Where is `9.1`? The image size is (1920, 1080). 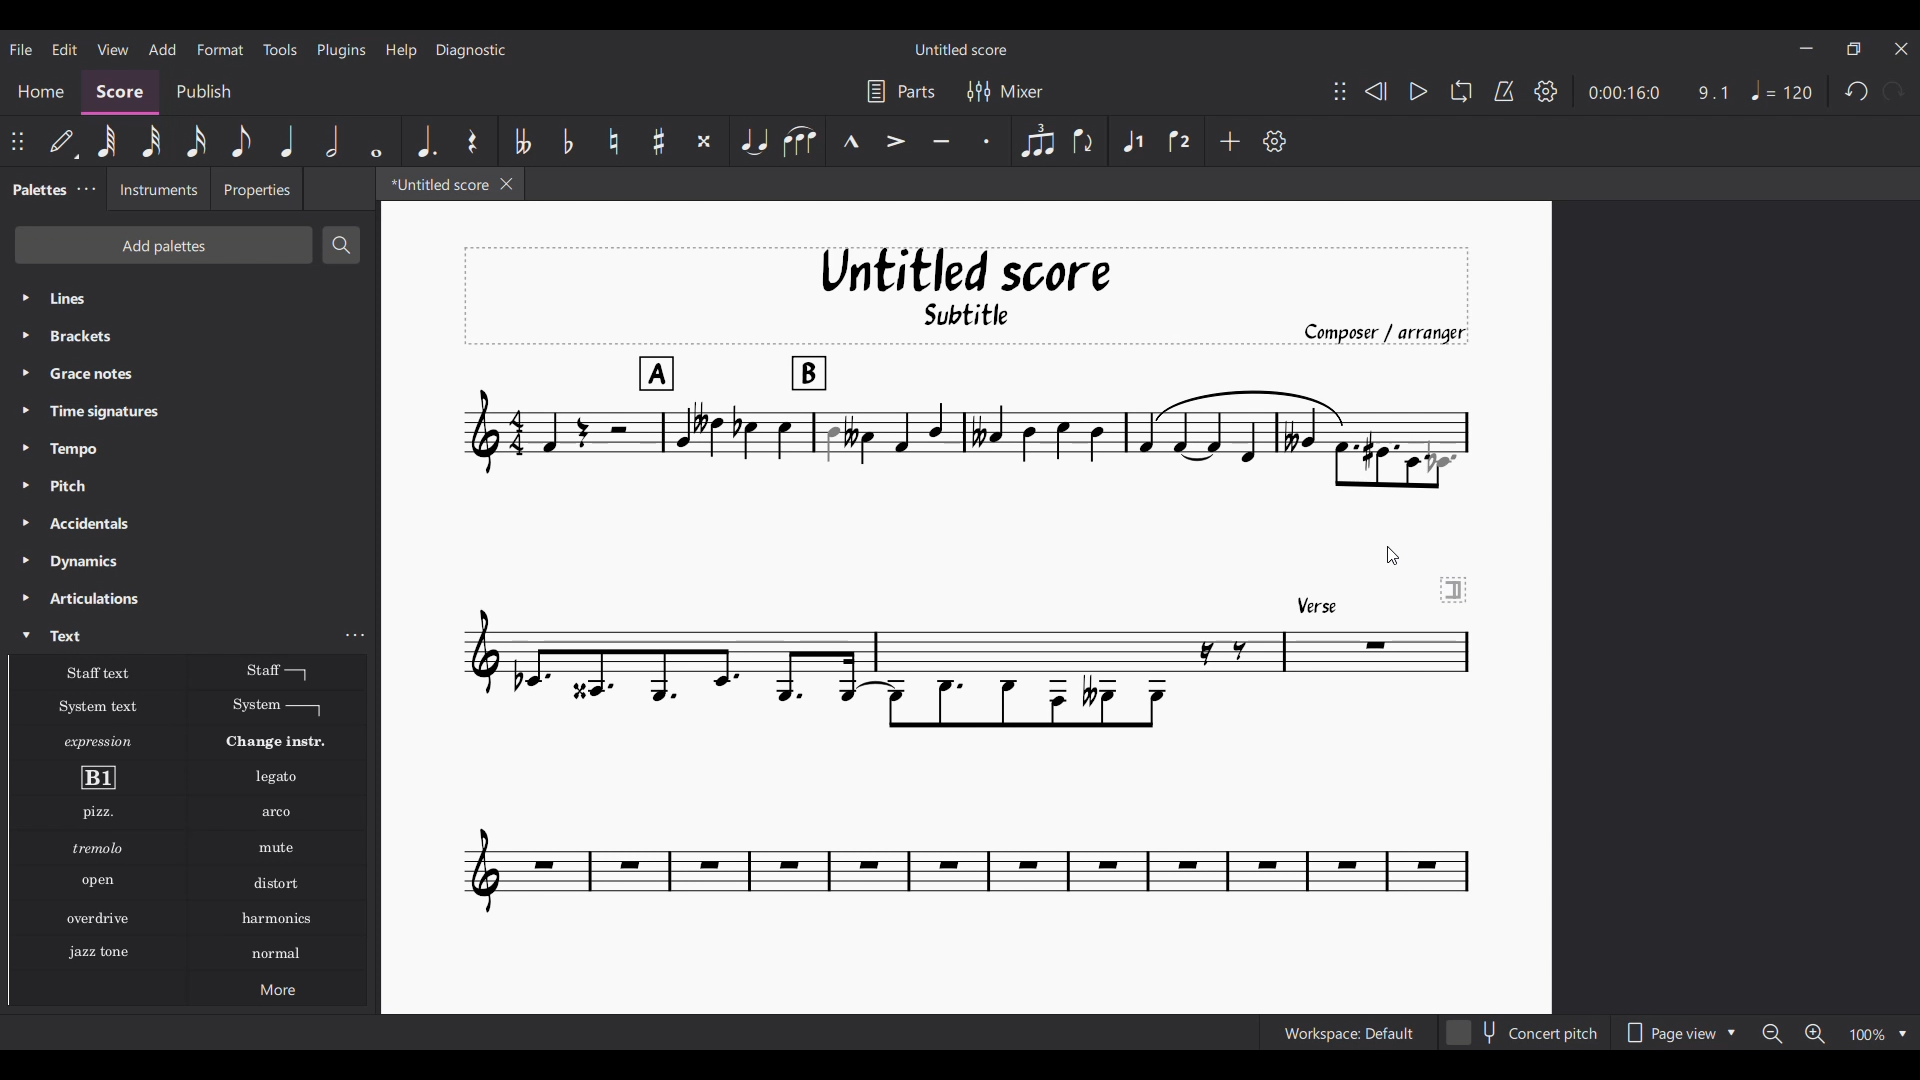
9.1 is located at coordinates (1712, 92).